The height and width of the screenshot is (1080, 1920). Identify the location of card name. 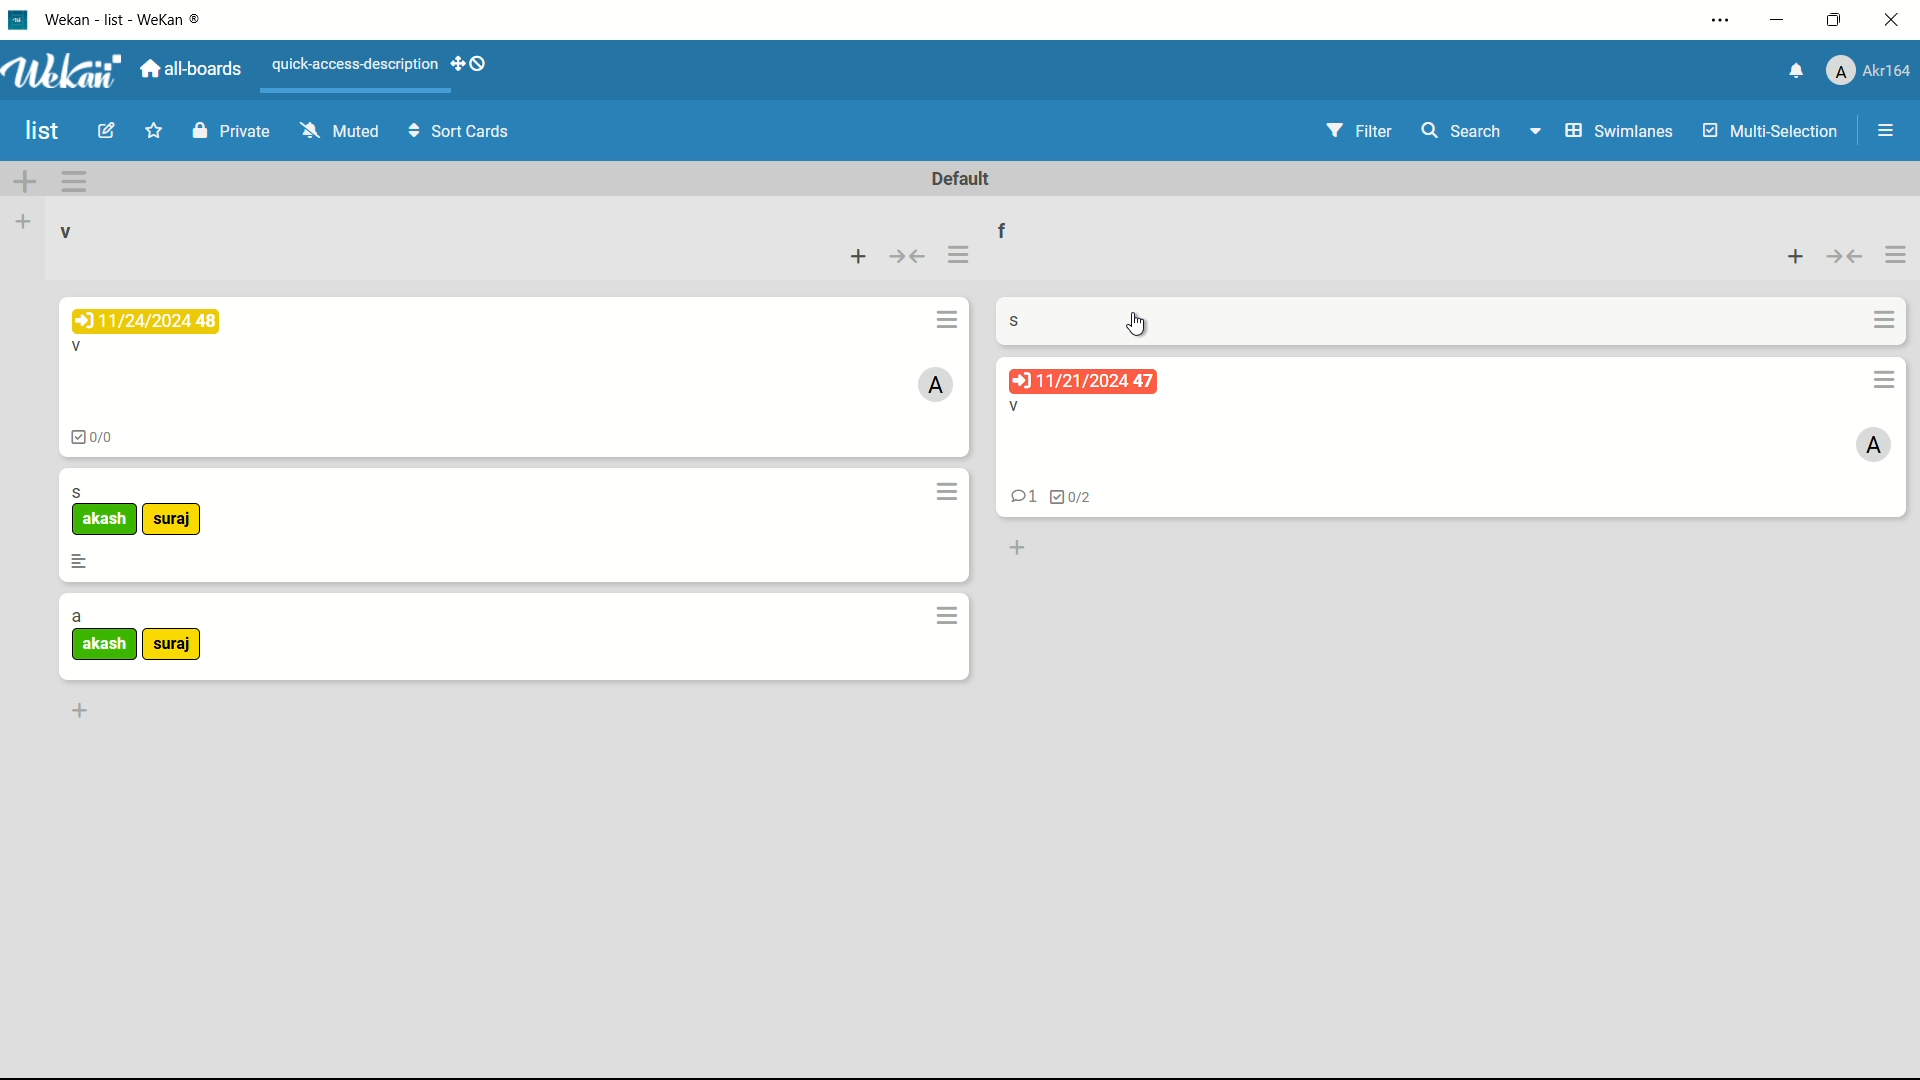
(1013, 407).